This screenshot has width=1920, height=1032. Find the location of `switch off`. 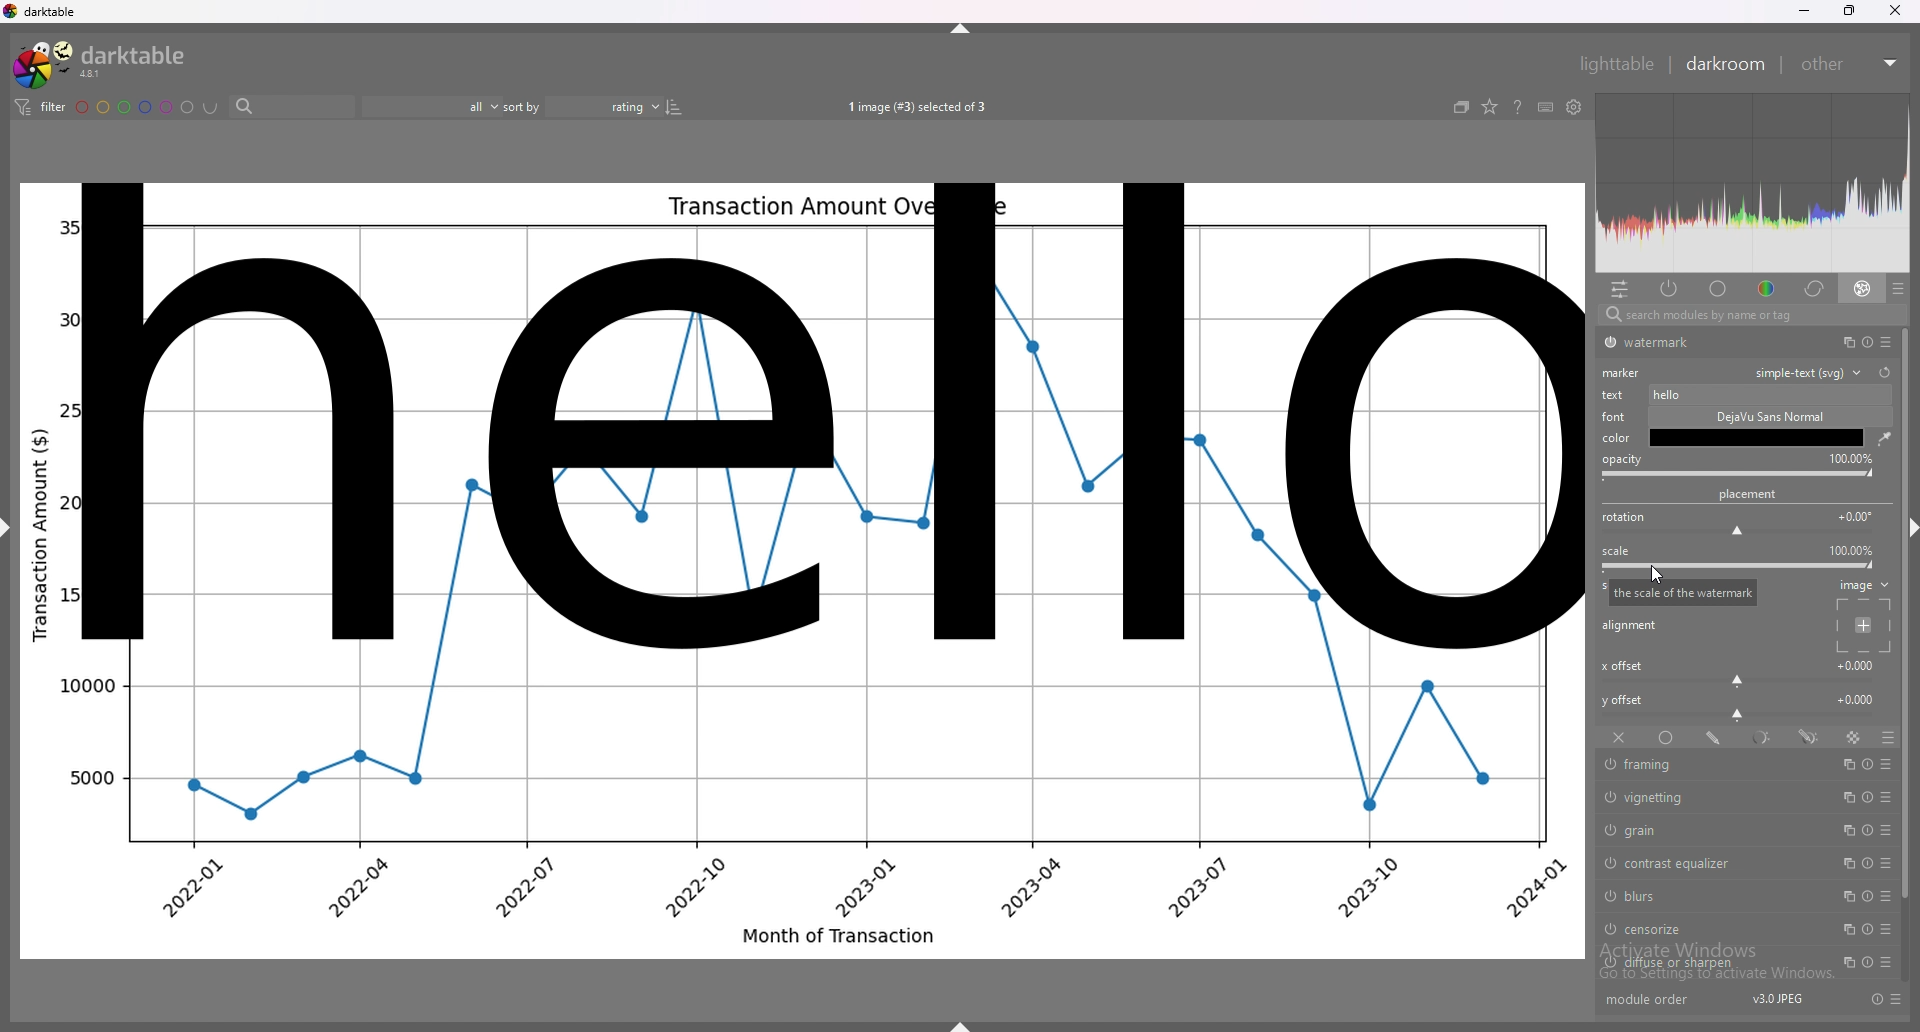

switch off is located at coordinates (1608, 343).